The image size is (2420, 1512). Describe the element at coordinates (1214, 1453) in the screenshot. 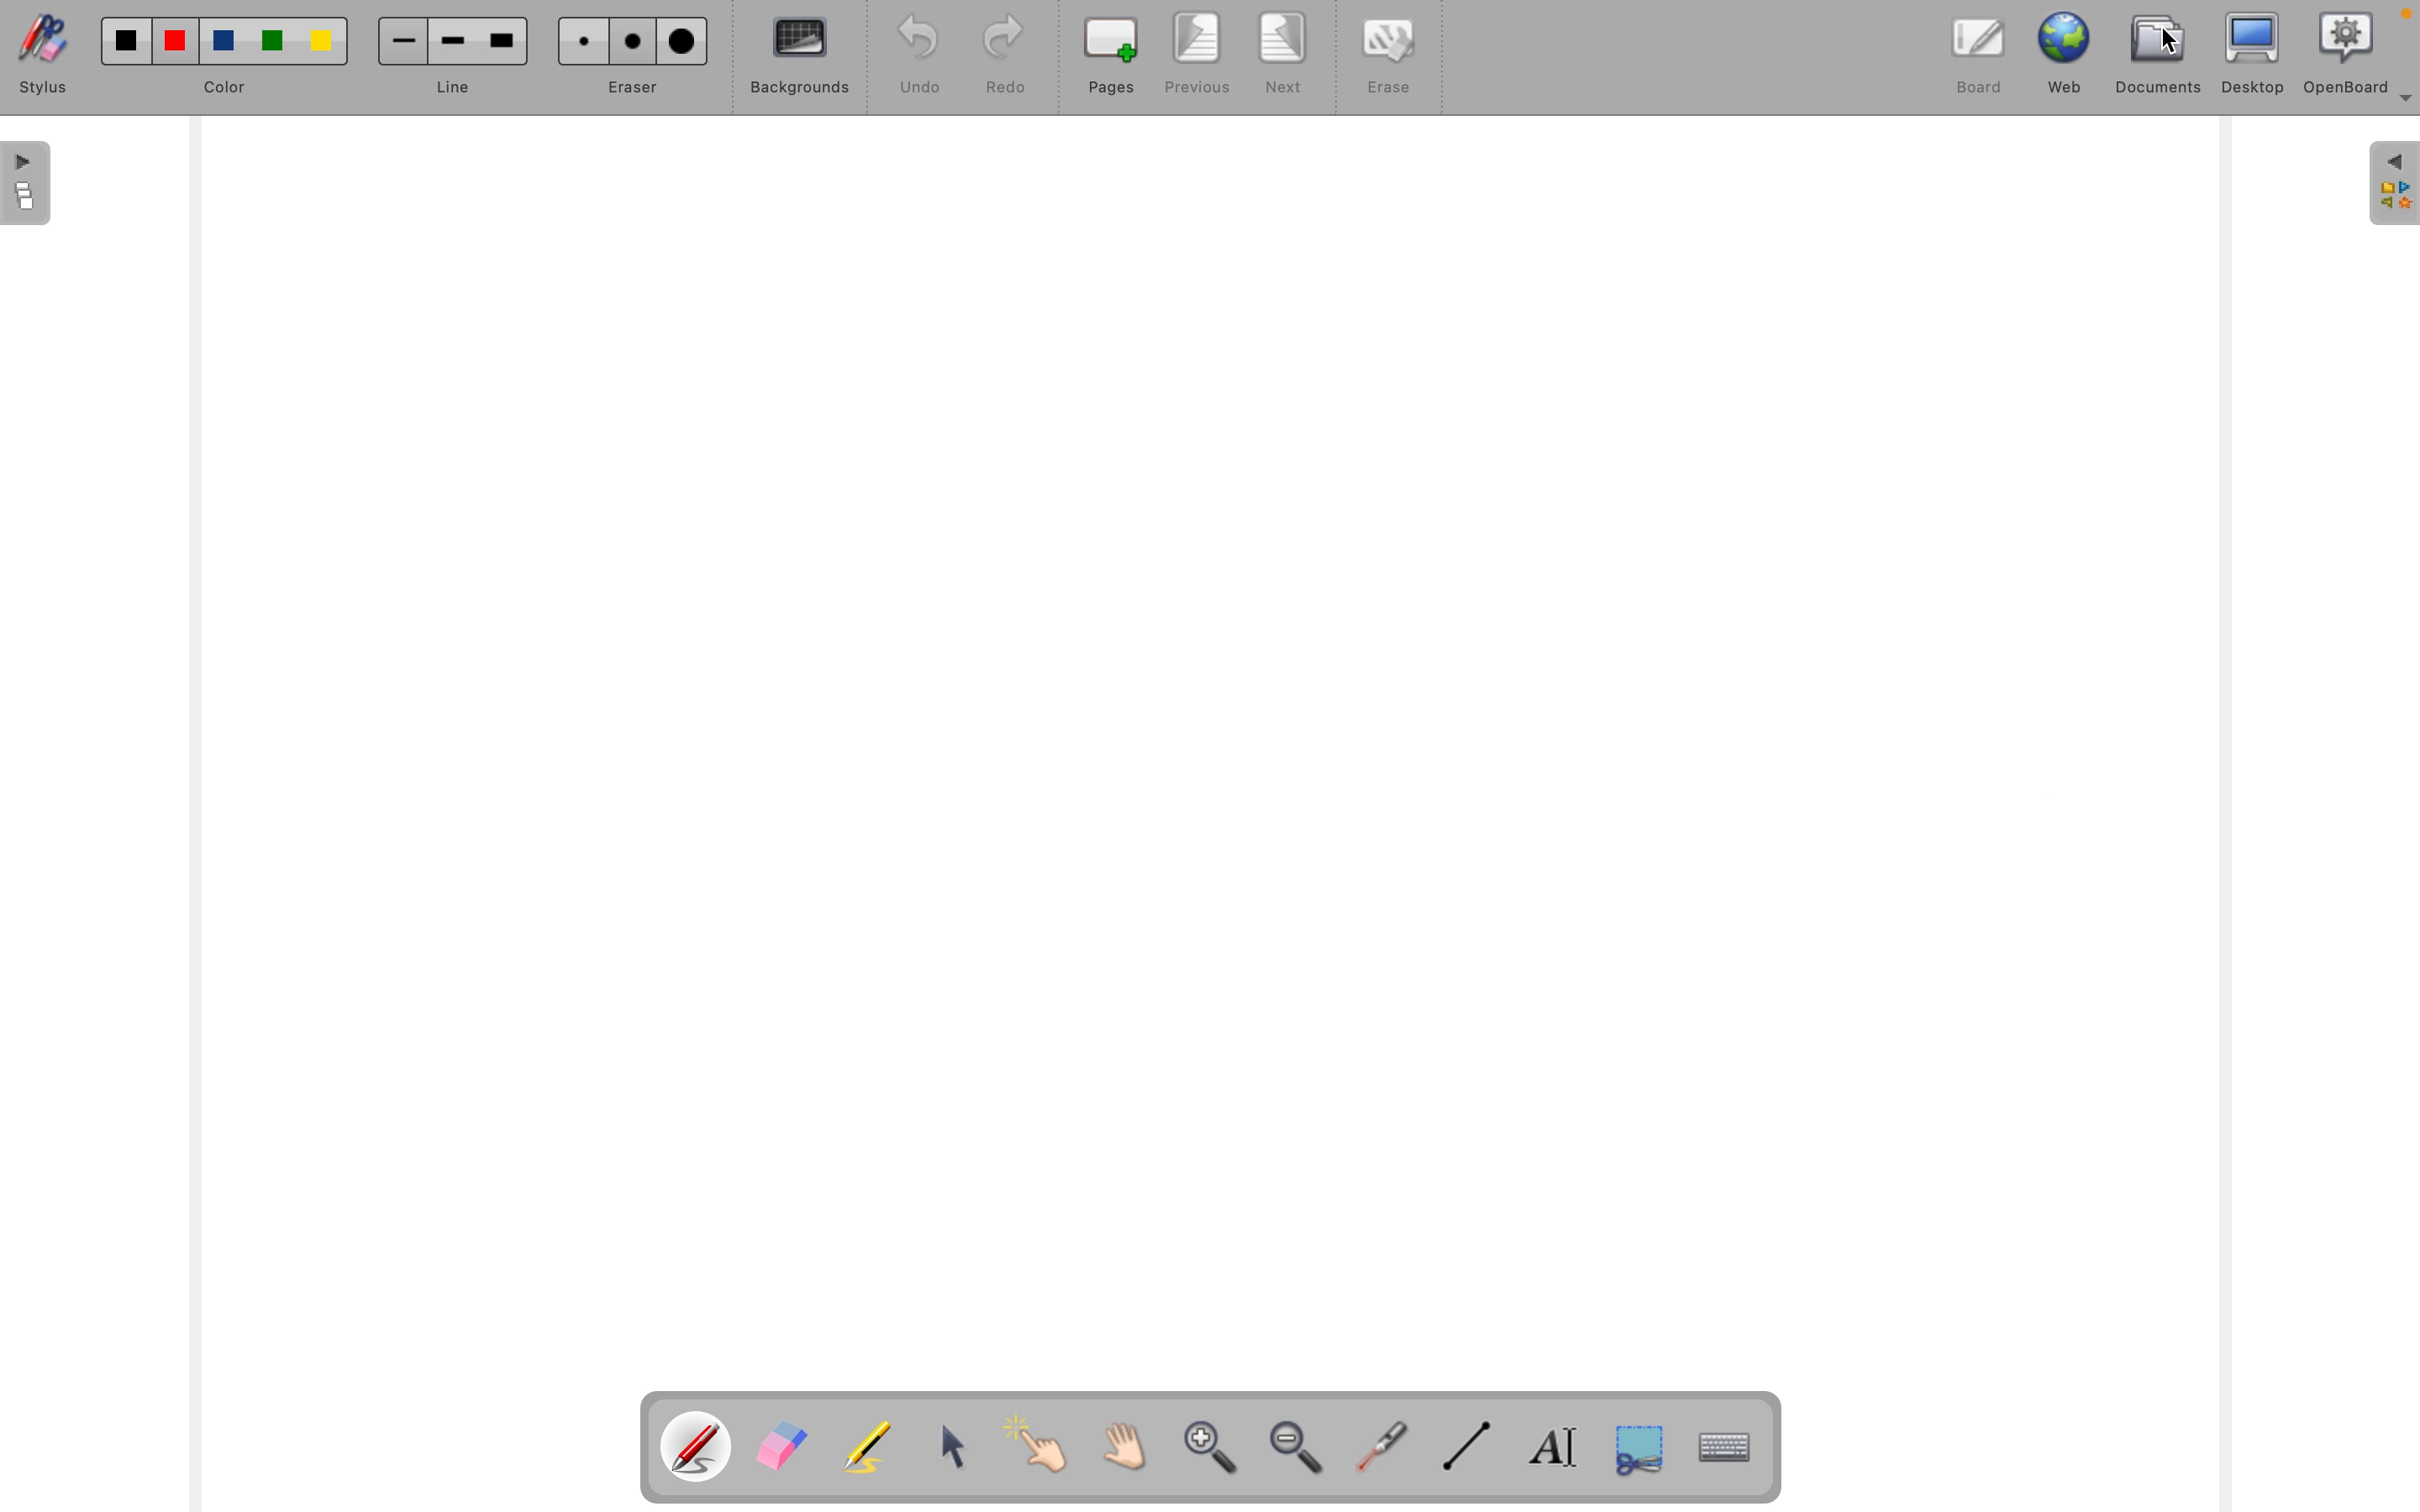

I see `zoom in` at that location.